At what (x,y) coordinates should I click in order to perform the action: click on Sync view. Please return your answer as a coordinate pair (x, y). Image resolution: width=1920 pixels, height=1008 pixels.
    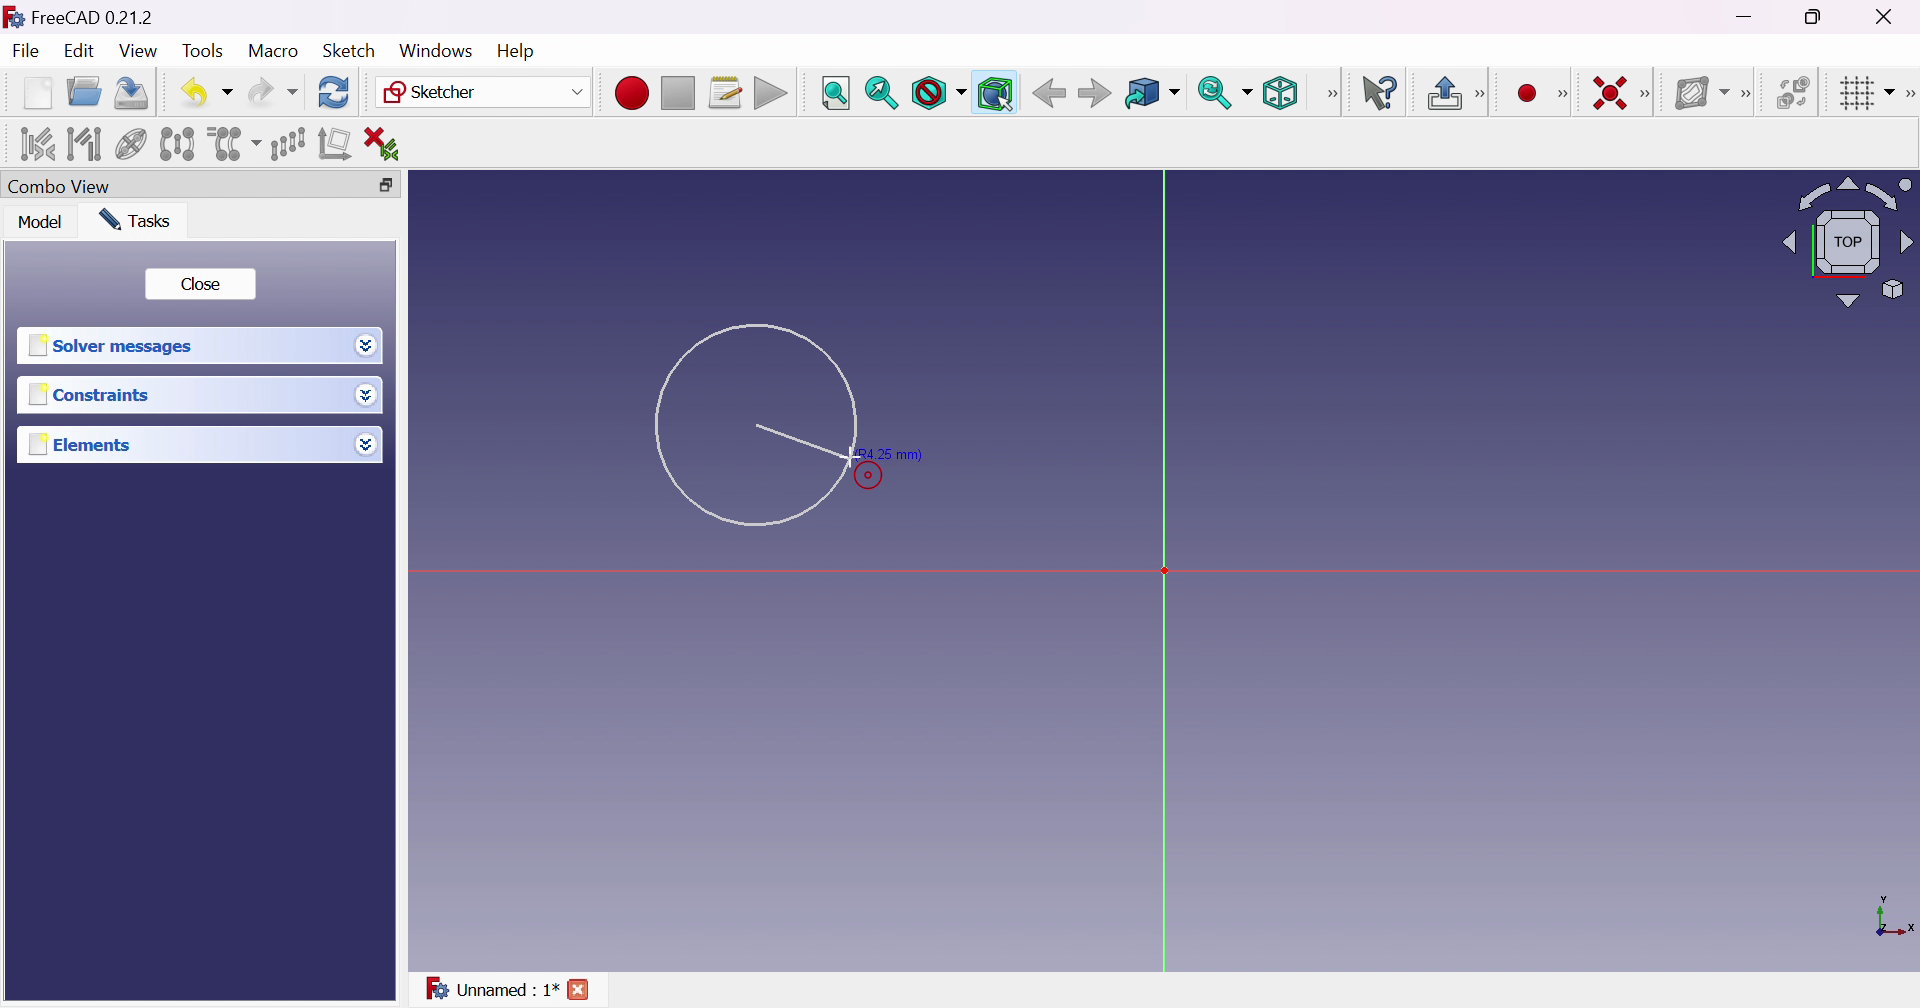
    Looking at the image, I should click on (1223, 91).